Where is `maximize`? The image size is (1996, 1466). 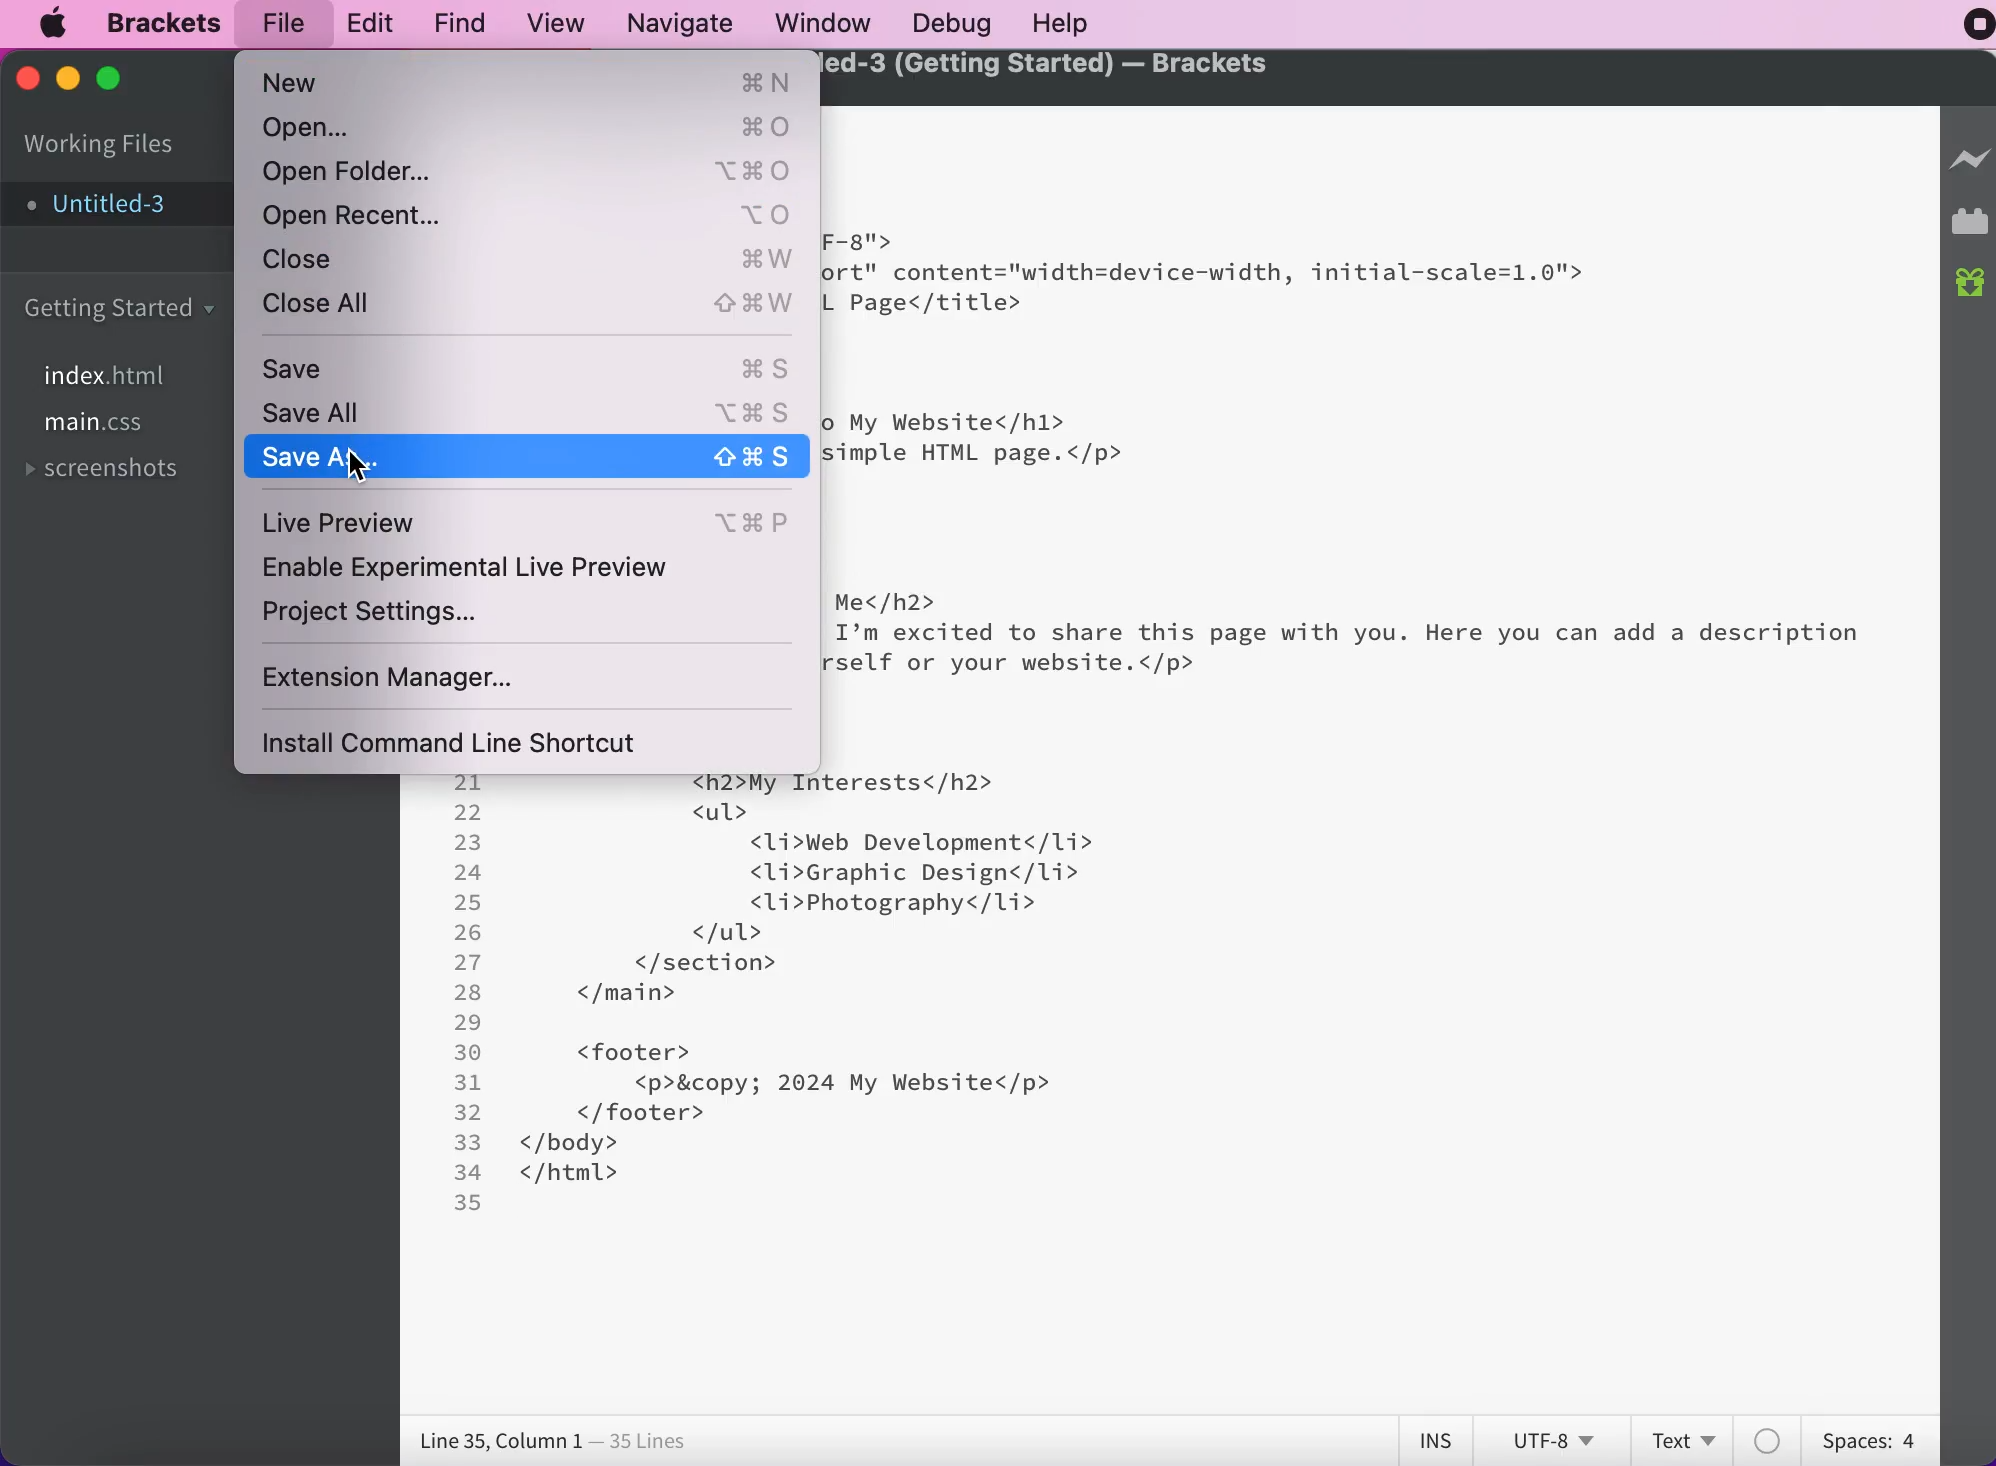
maximize is located at coordinates (112, 86).